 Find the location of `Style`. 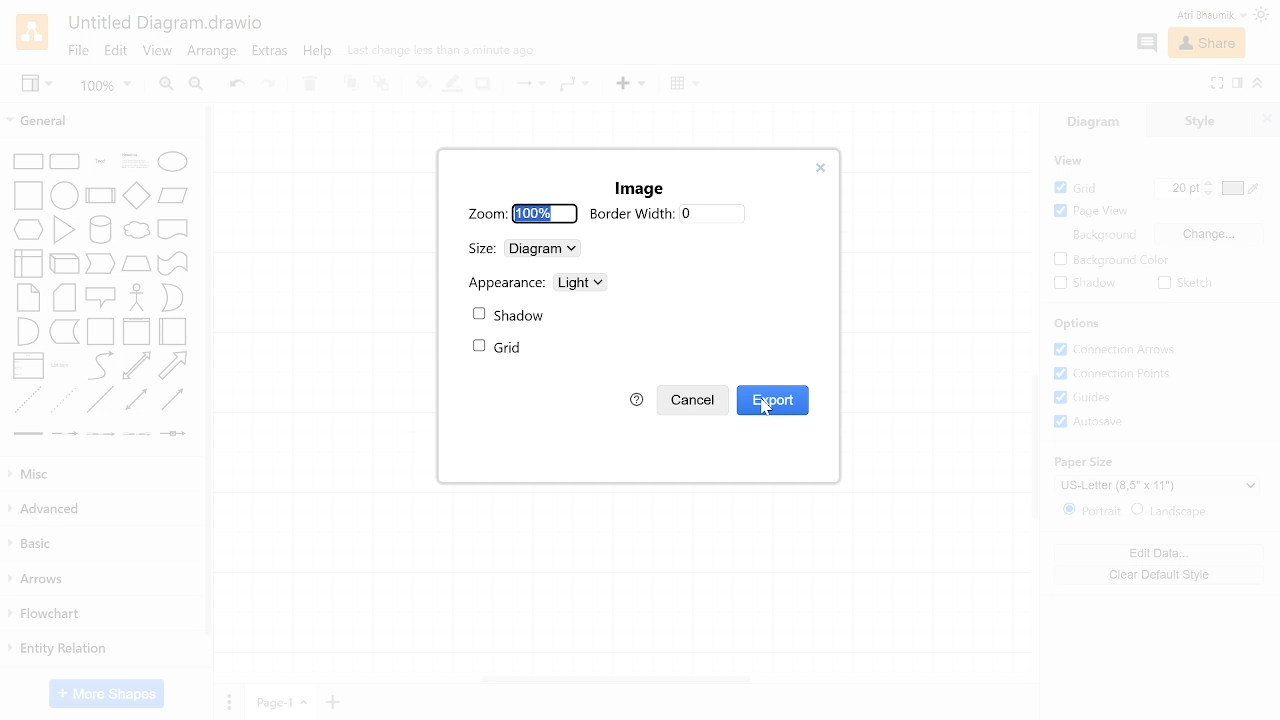

Style is located at coordinates (1192, 120).